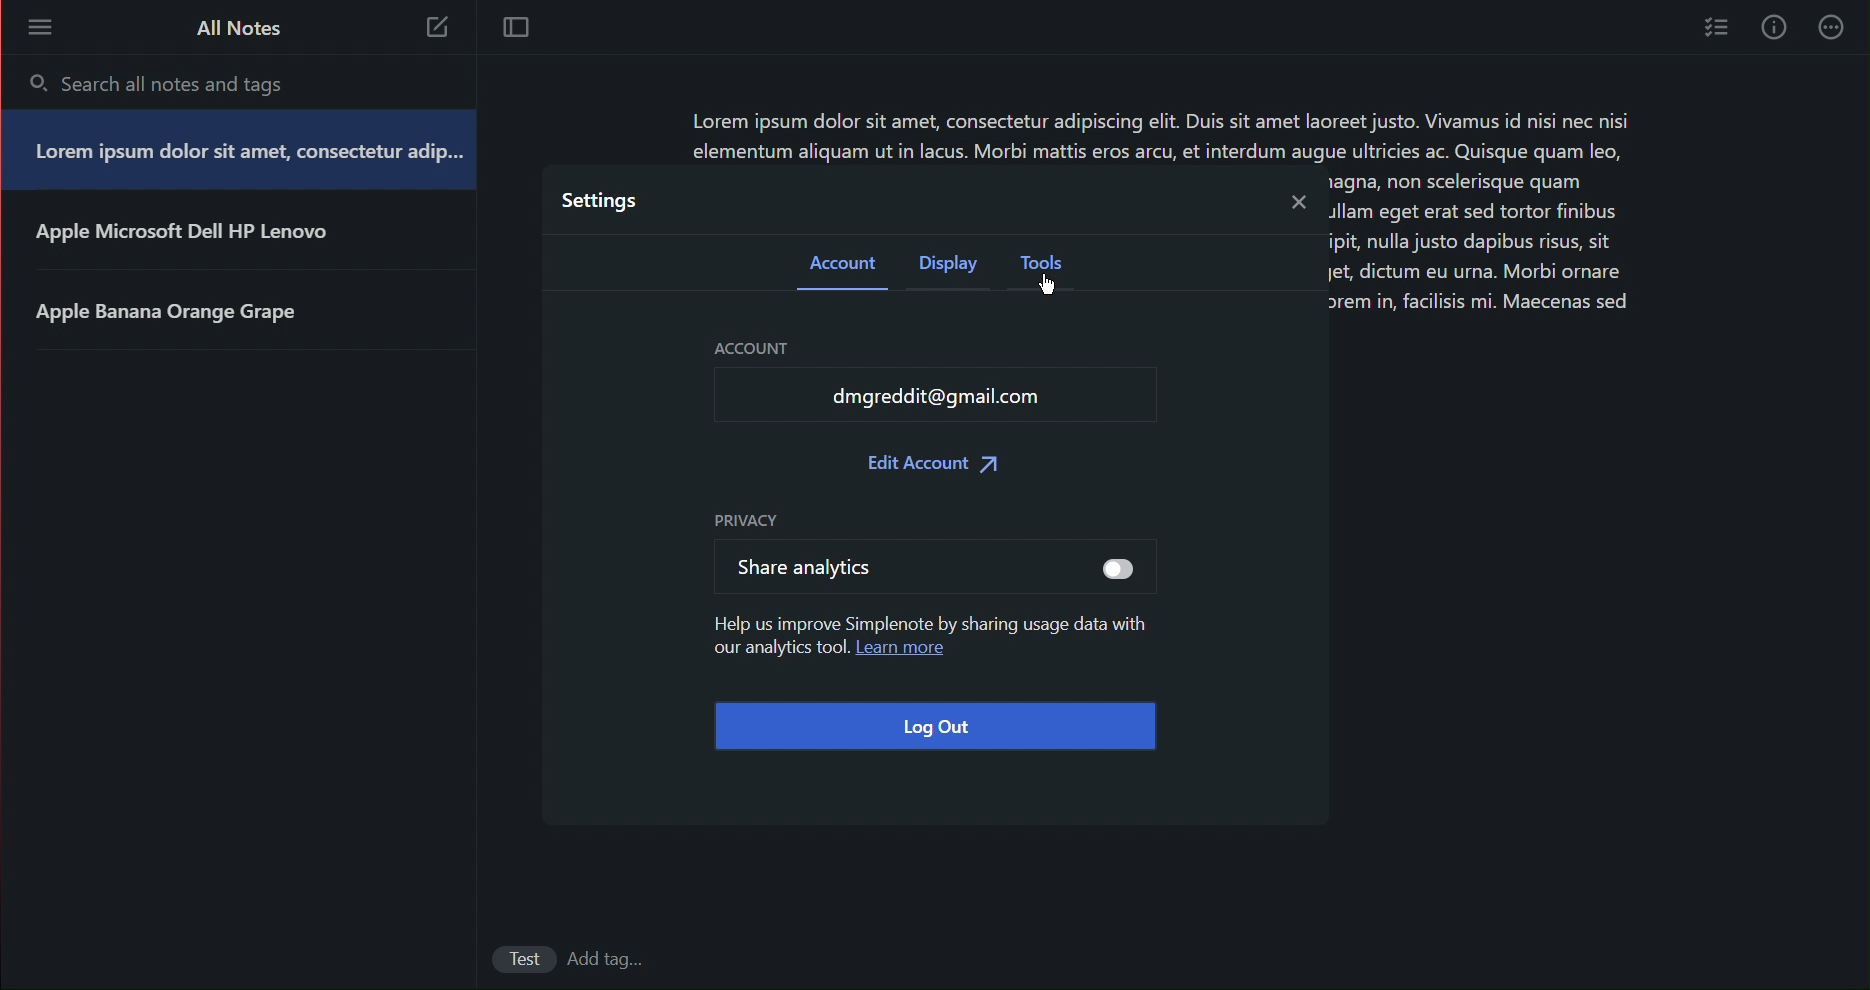 The width and height of the screenshot is (1870, 990). I want to click on Checklist, so click(1714, 29).